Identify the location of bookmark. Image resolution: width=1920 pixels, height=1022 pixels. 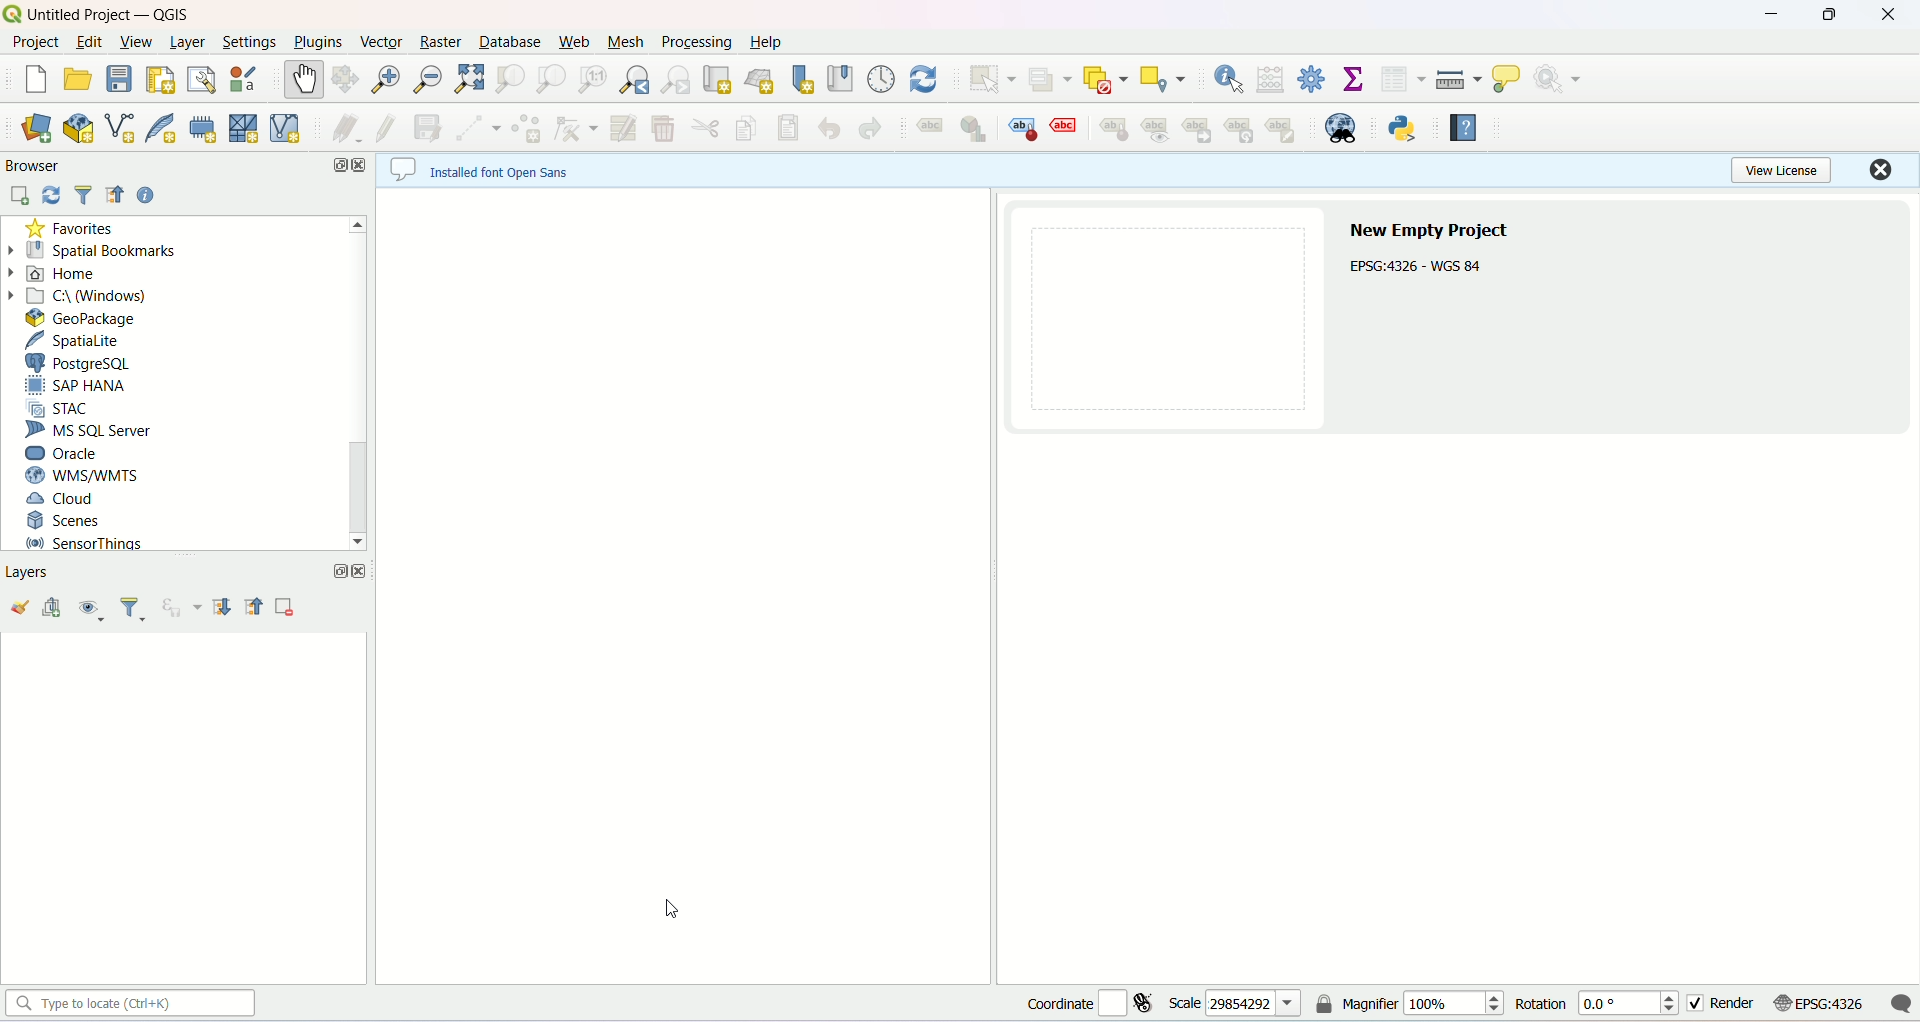
(843, 79).